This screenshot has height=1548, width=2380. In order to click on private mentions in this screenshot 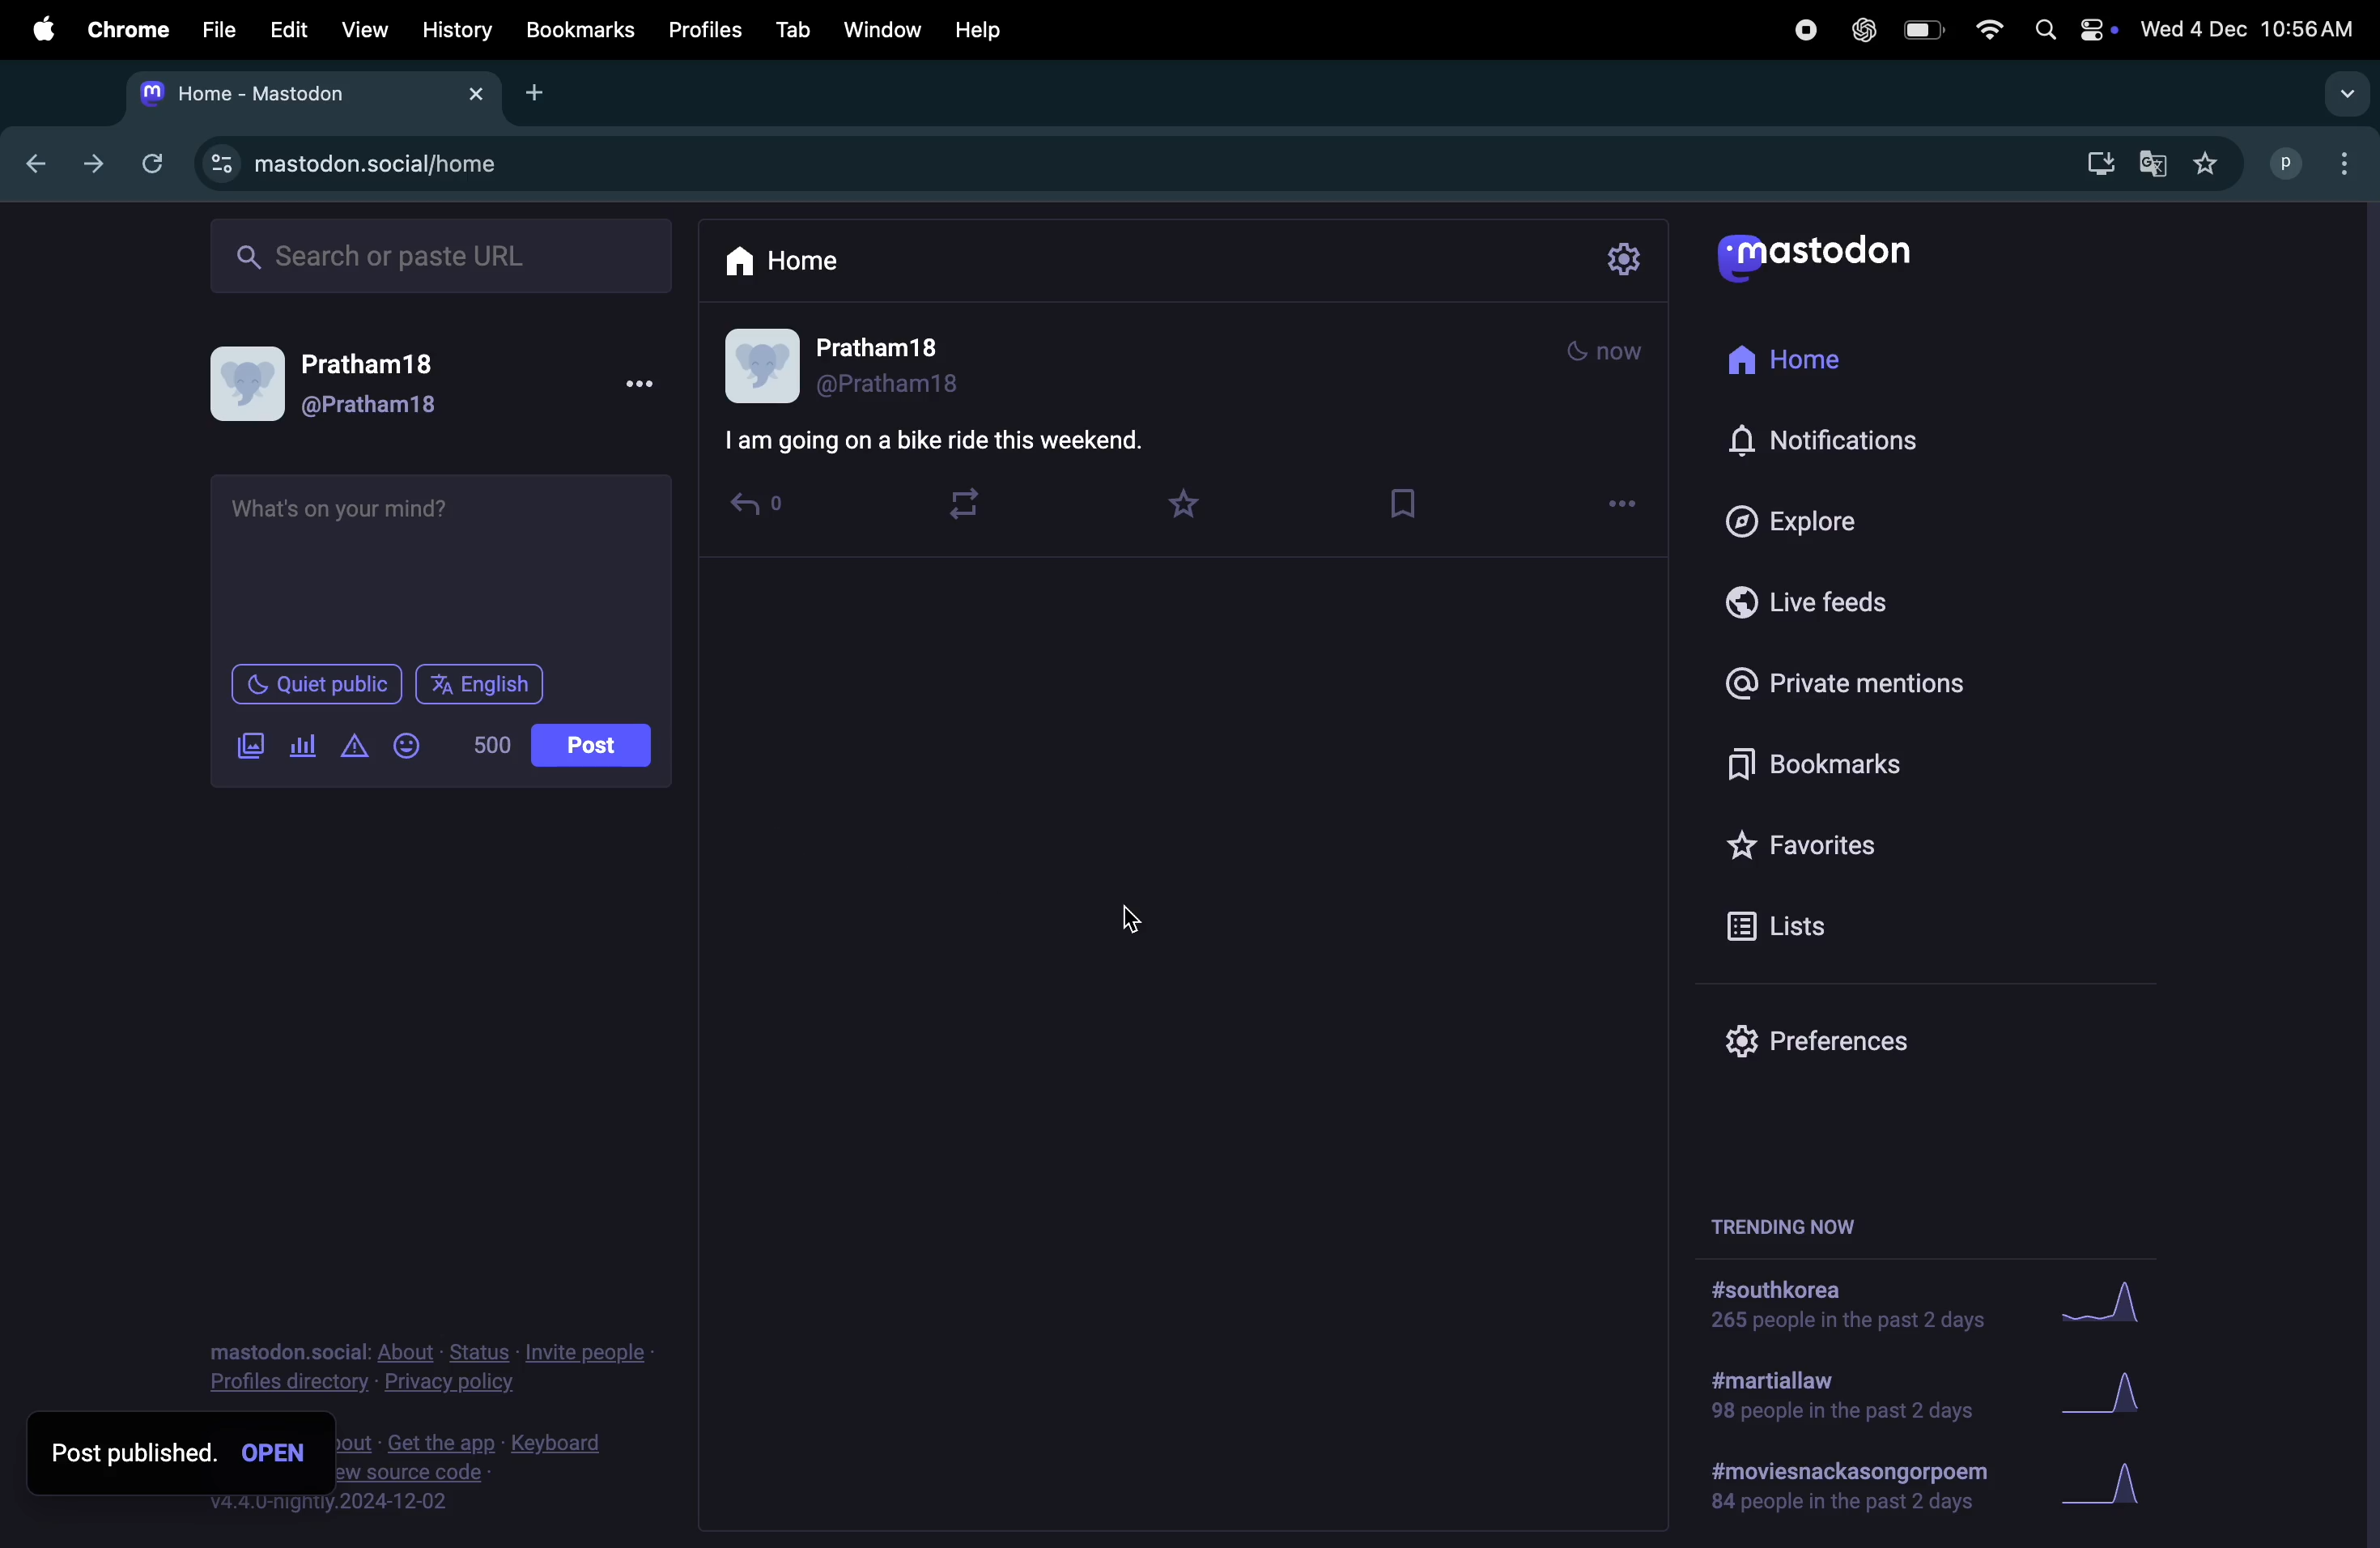, I will do `click(1864, 680)`.